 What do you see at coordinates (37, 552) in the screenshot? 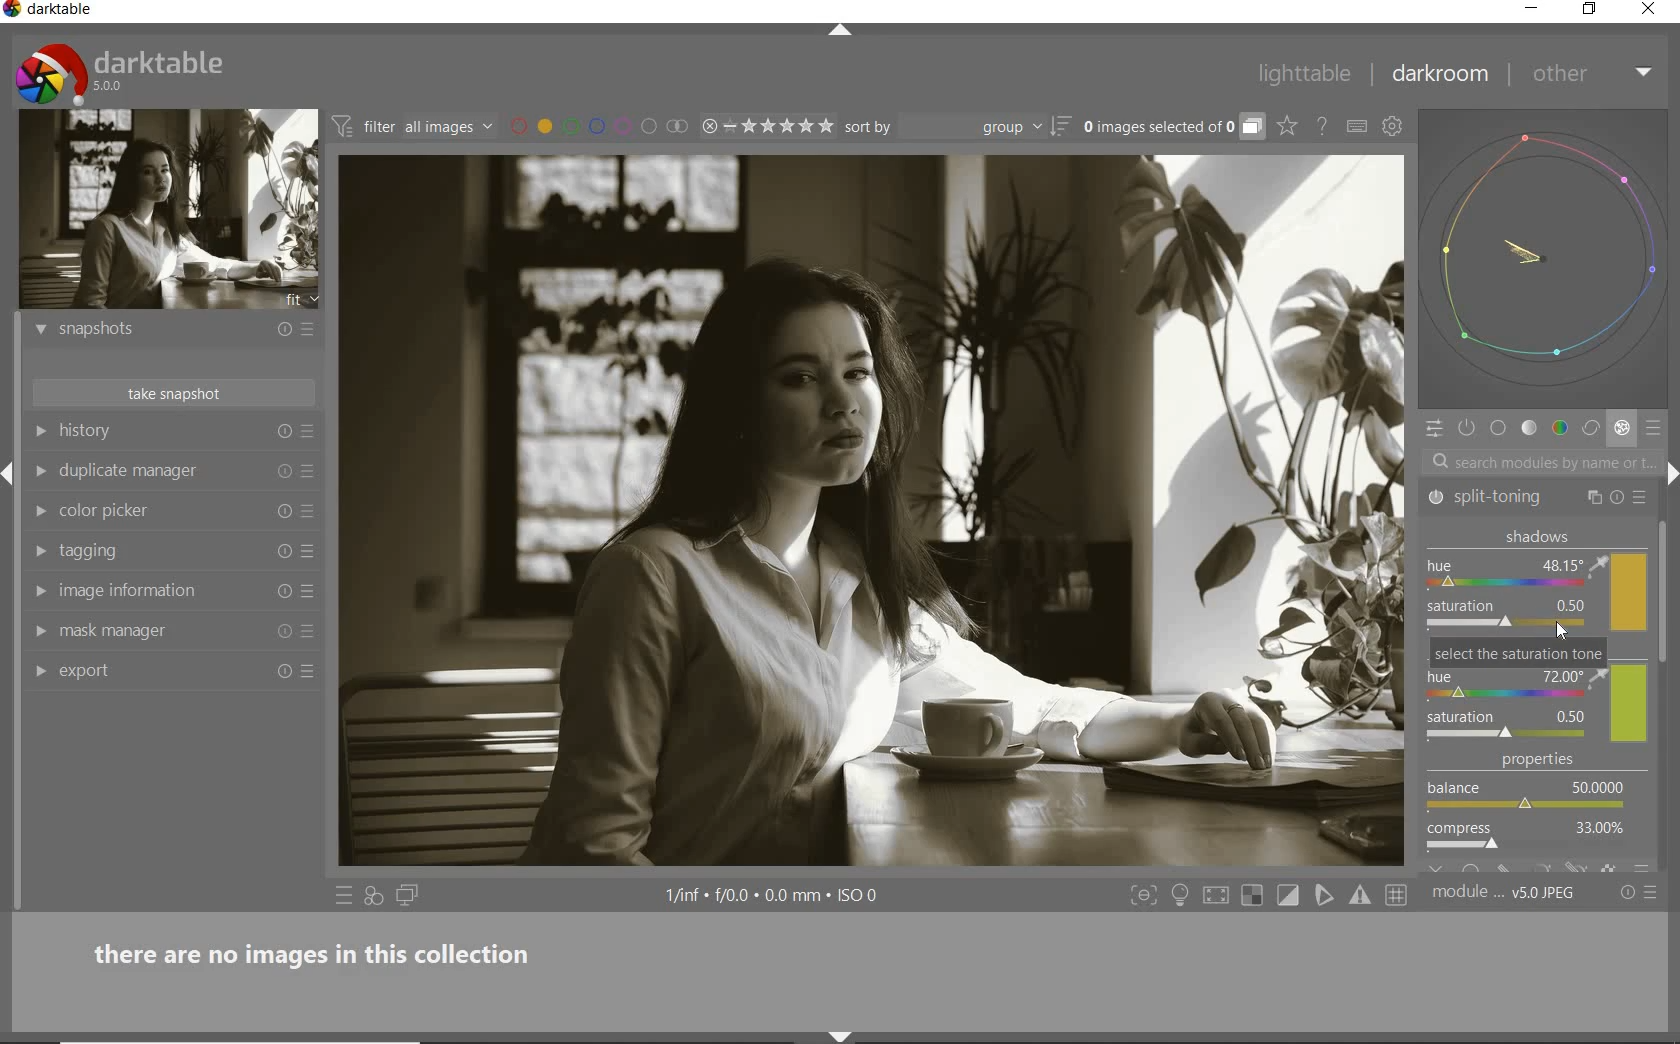
I see `show module` at bounding box center [37, 552].